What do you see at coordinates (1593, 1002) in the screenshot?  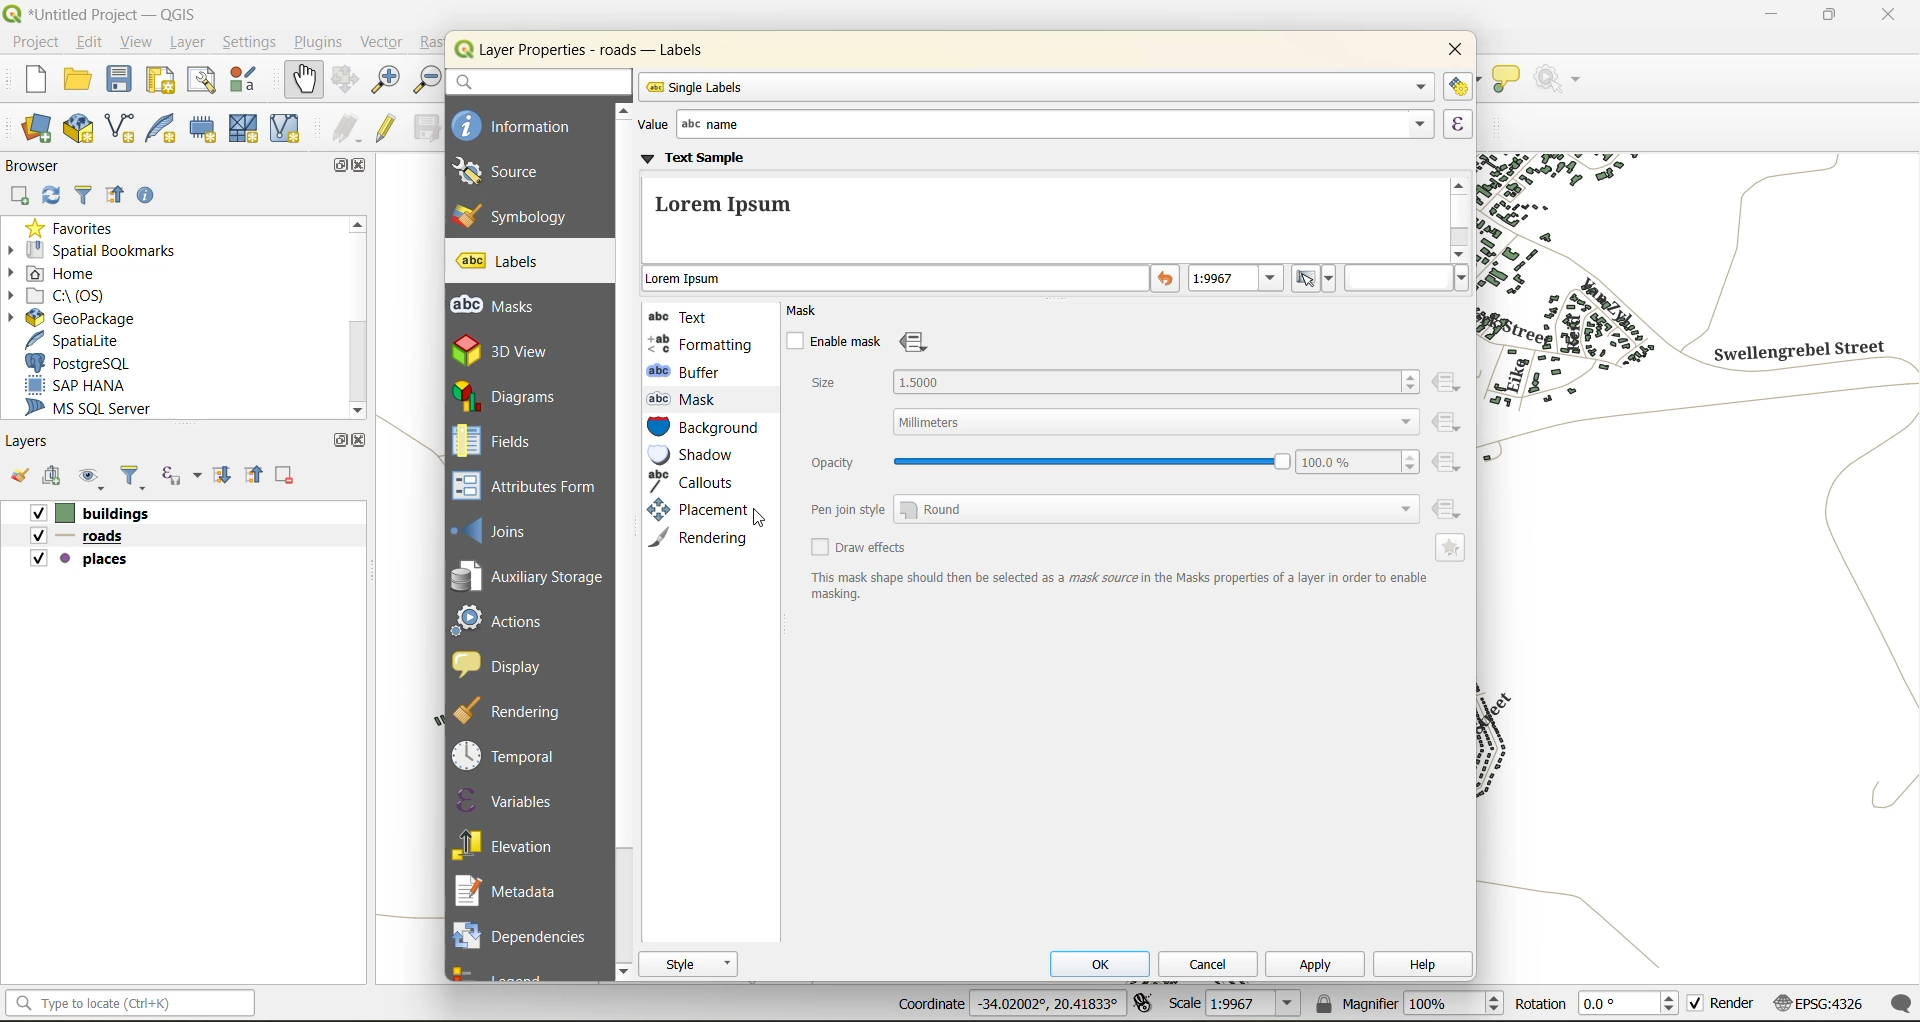 I see `rotation` at bounding box center [1593, 1002].